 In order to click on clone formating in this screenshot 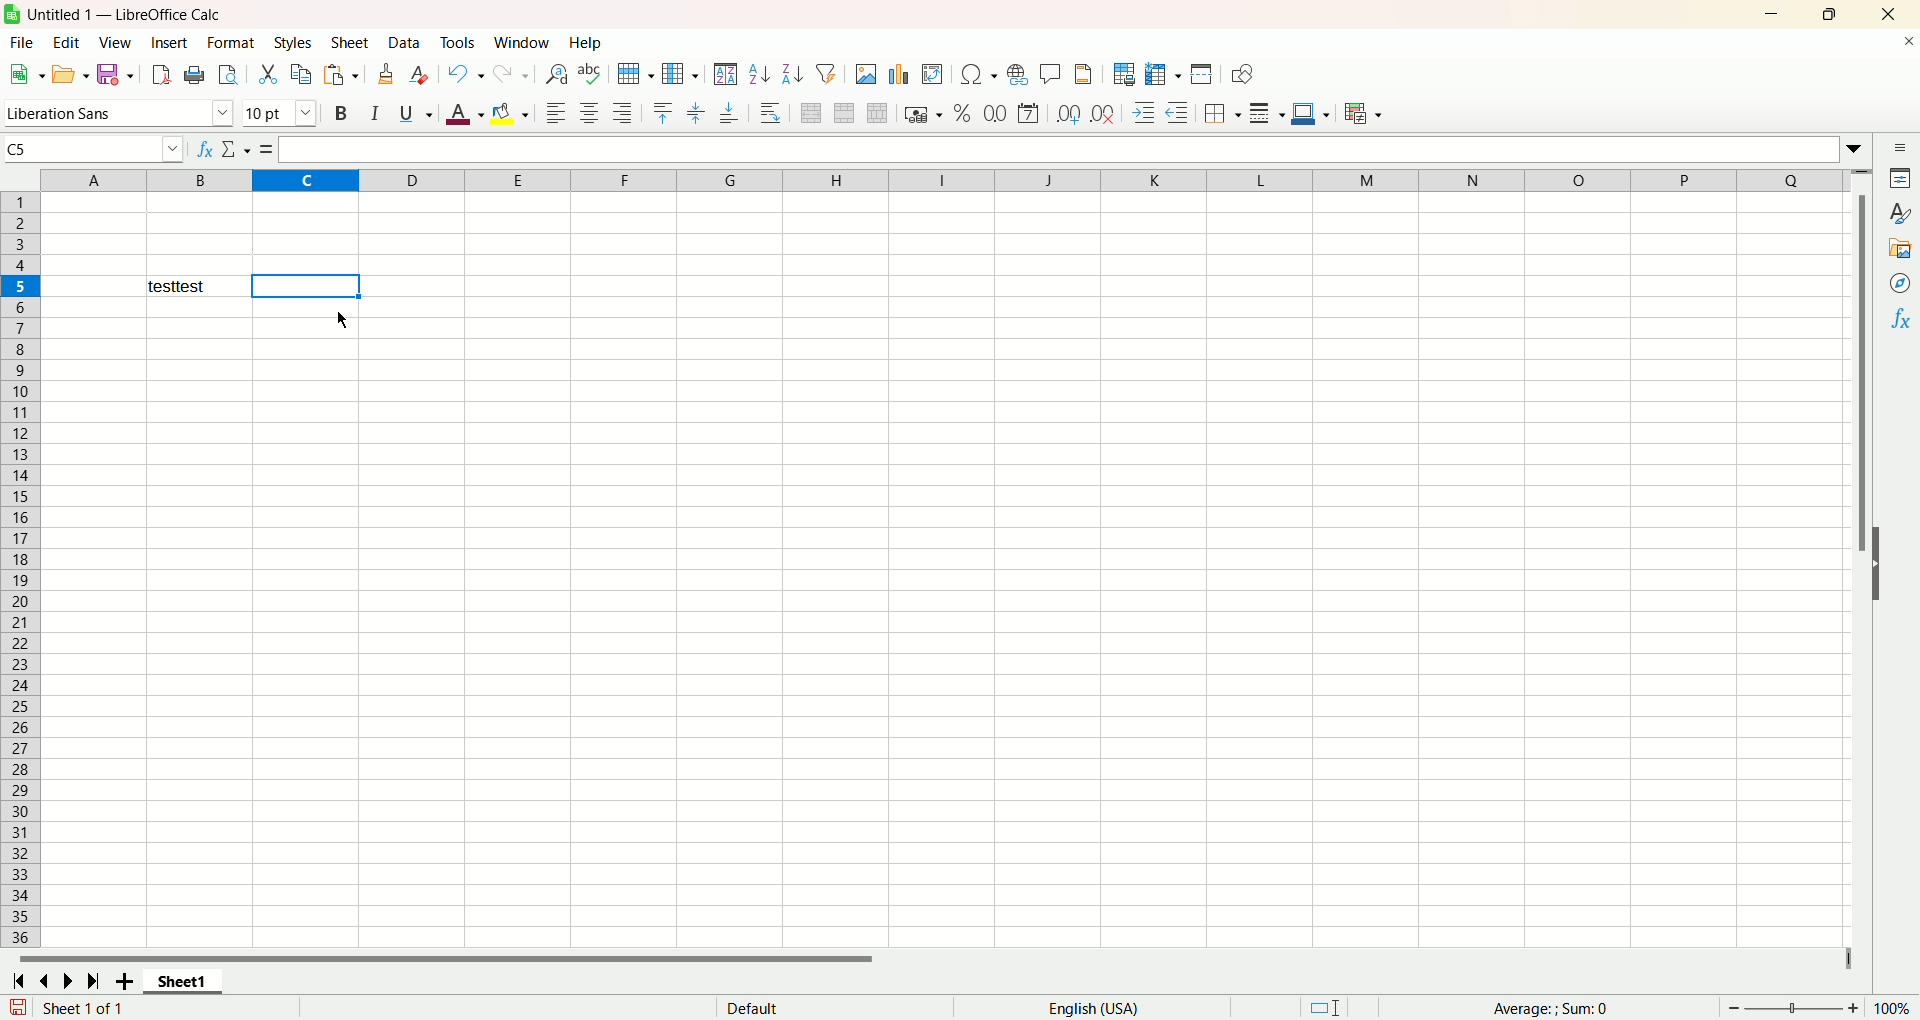, I will do `click(388, 74)`.